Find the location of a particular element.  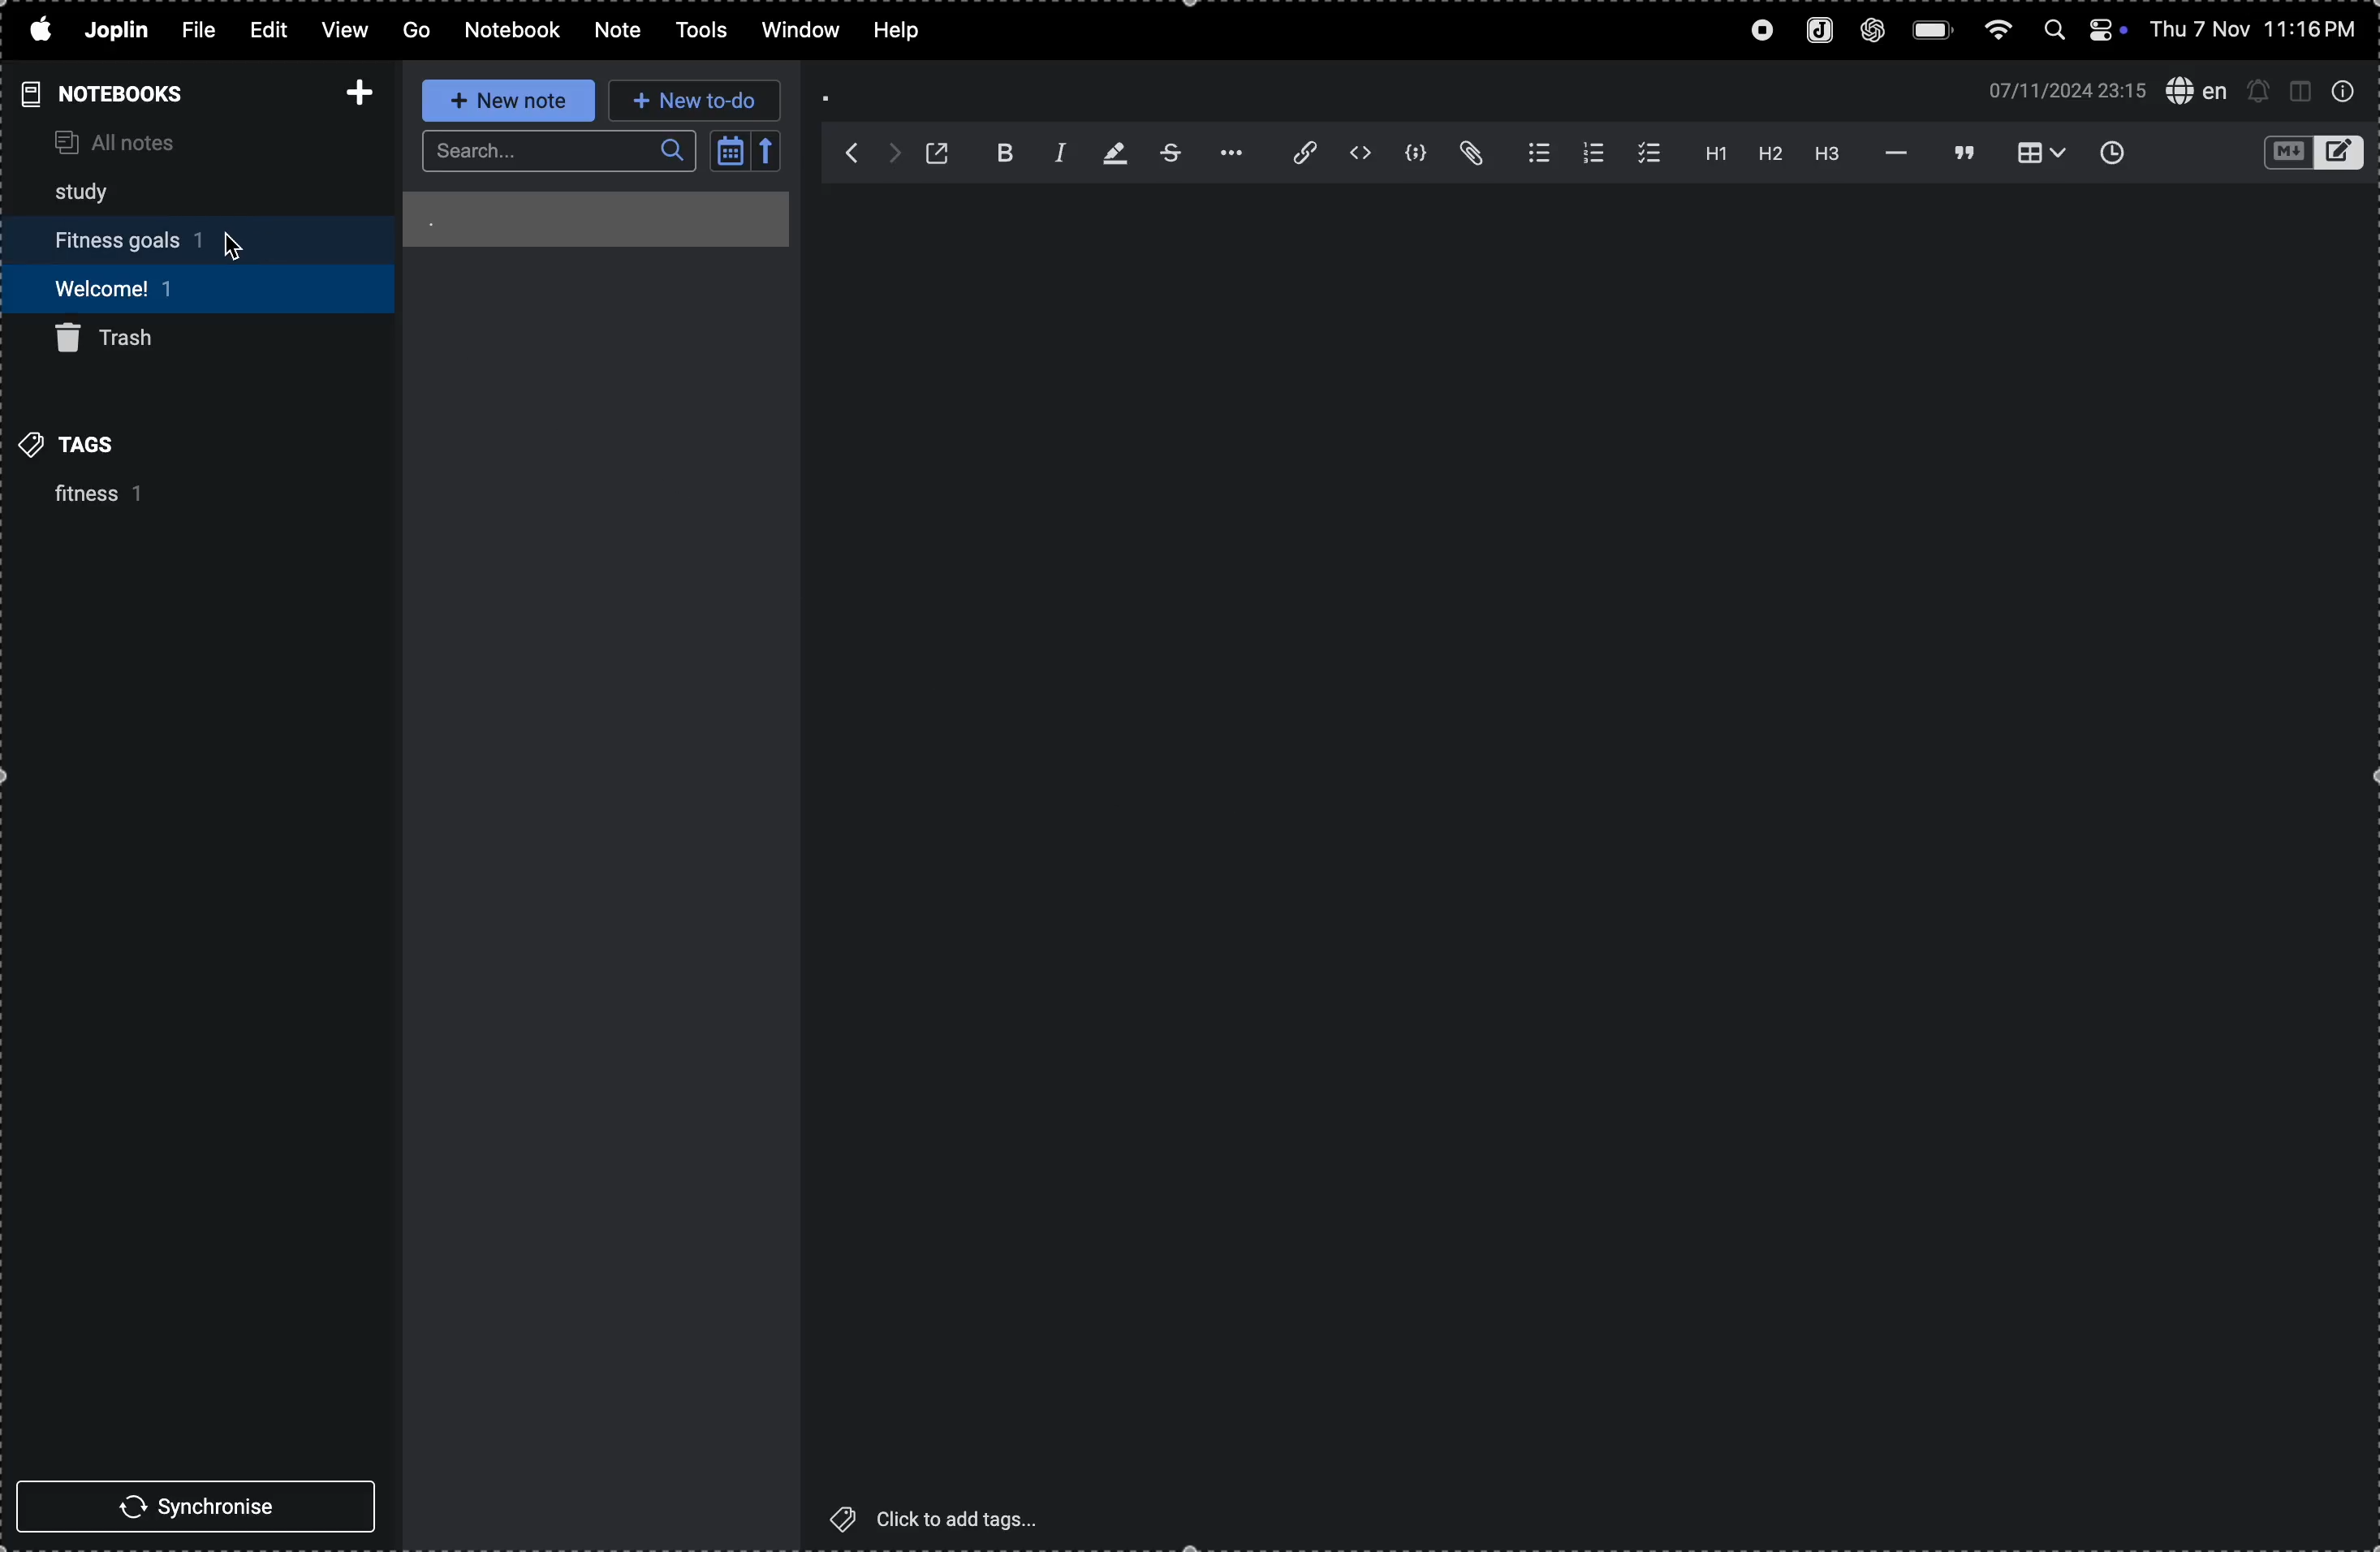

notebooks is located at coordinates (114, 93).